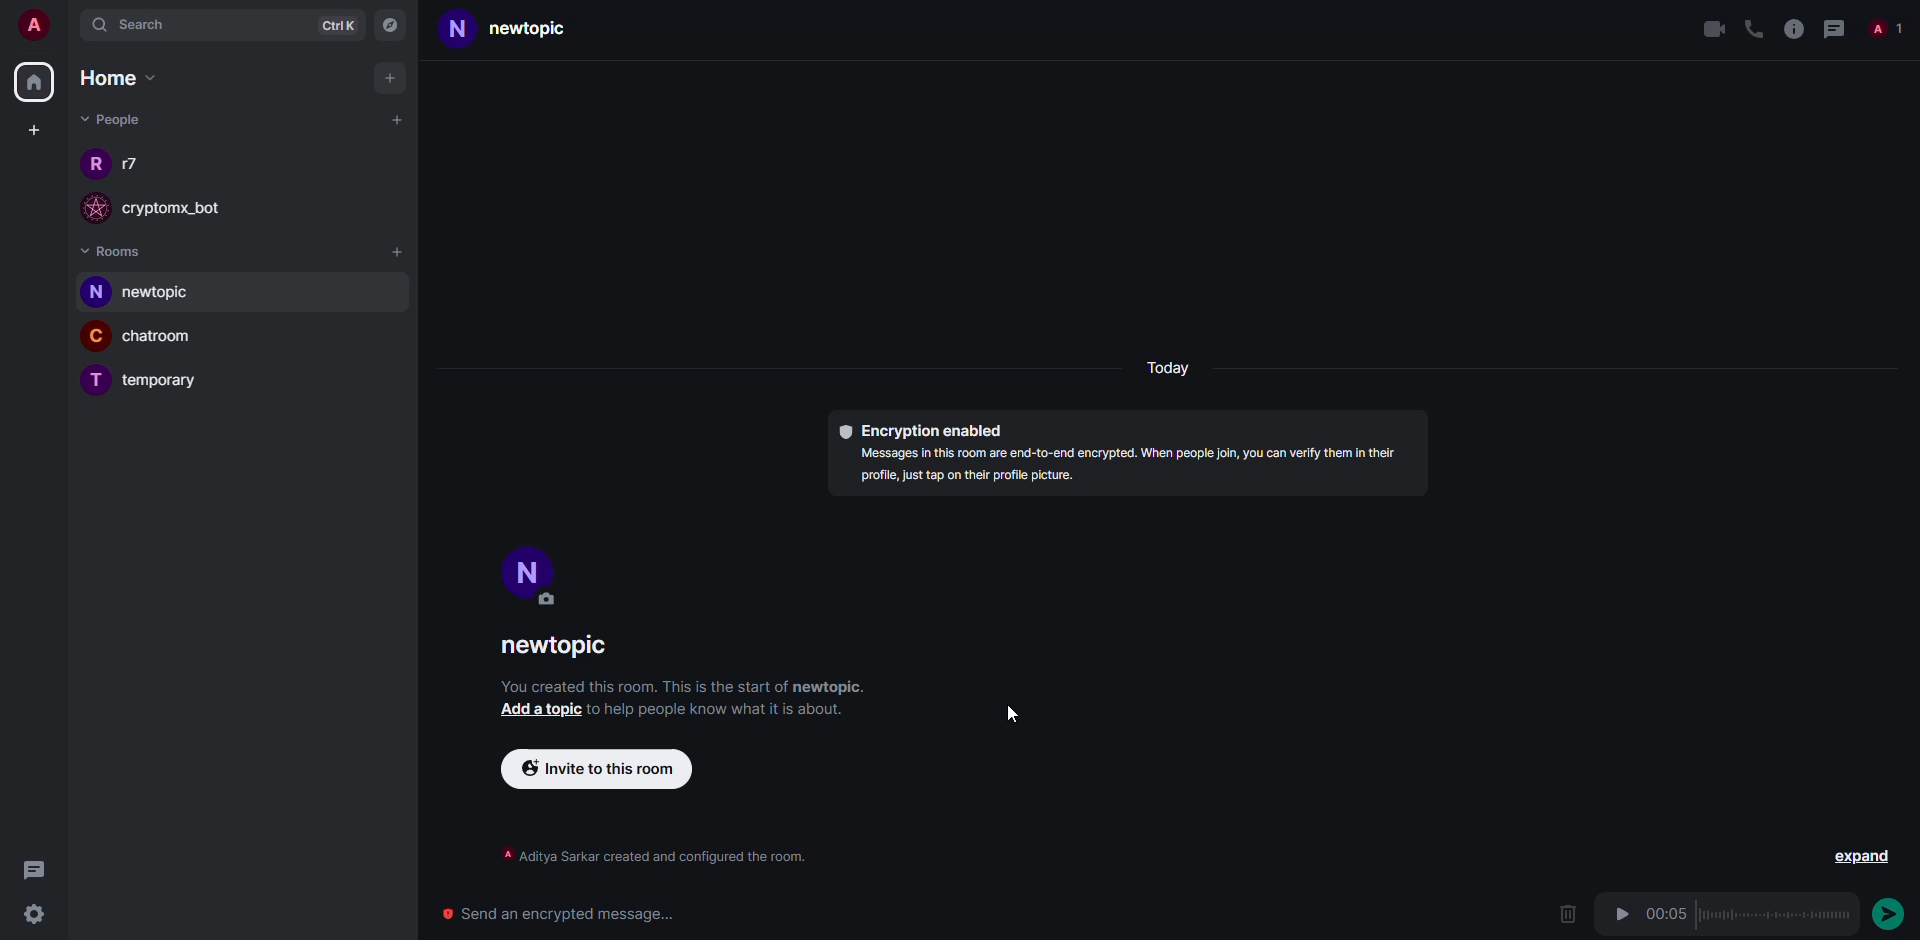  What do you see at coordinates (33, 132) in the screenshot?
I see `create space` at bounding box center [33, 132].